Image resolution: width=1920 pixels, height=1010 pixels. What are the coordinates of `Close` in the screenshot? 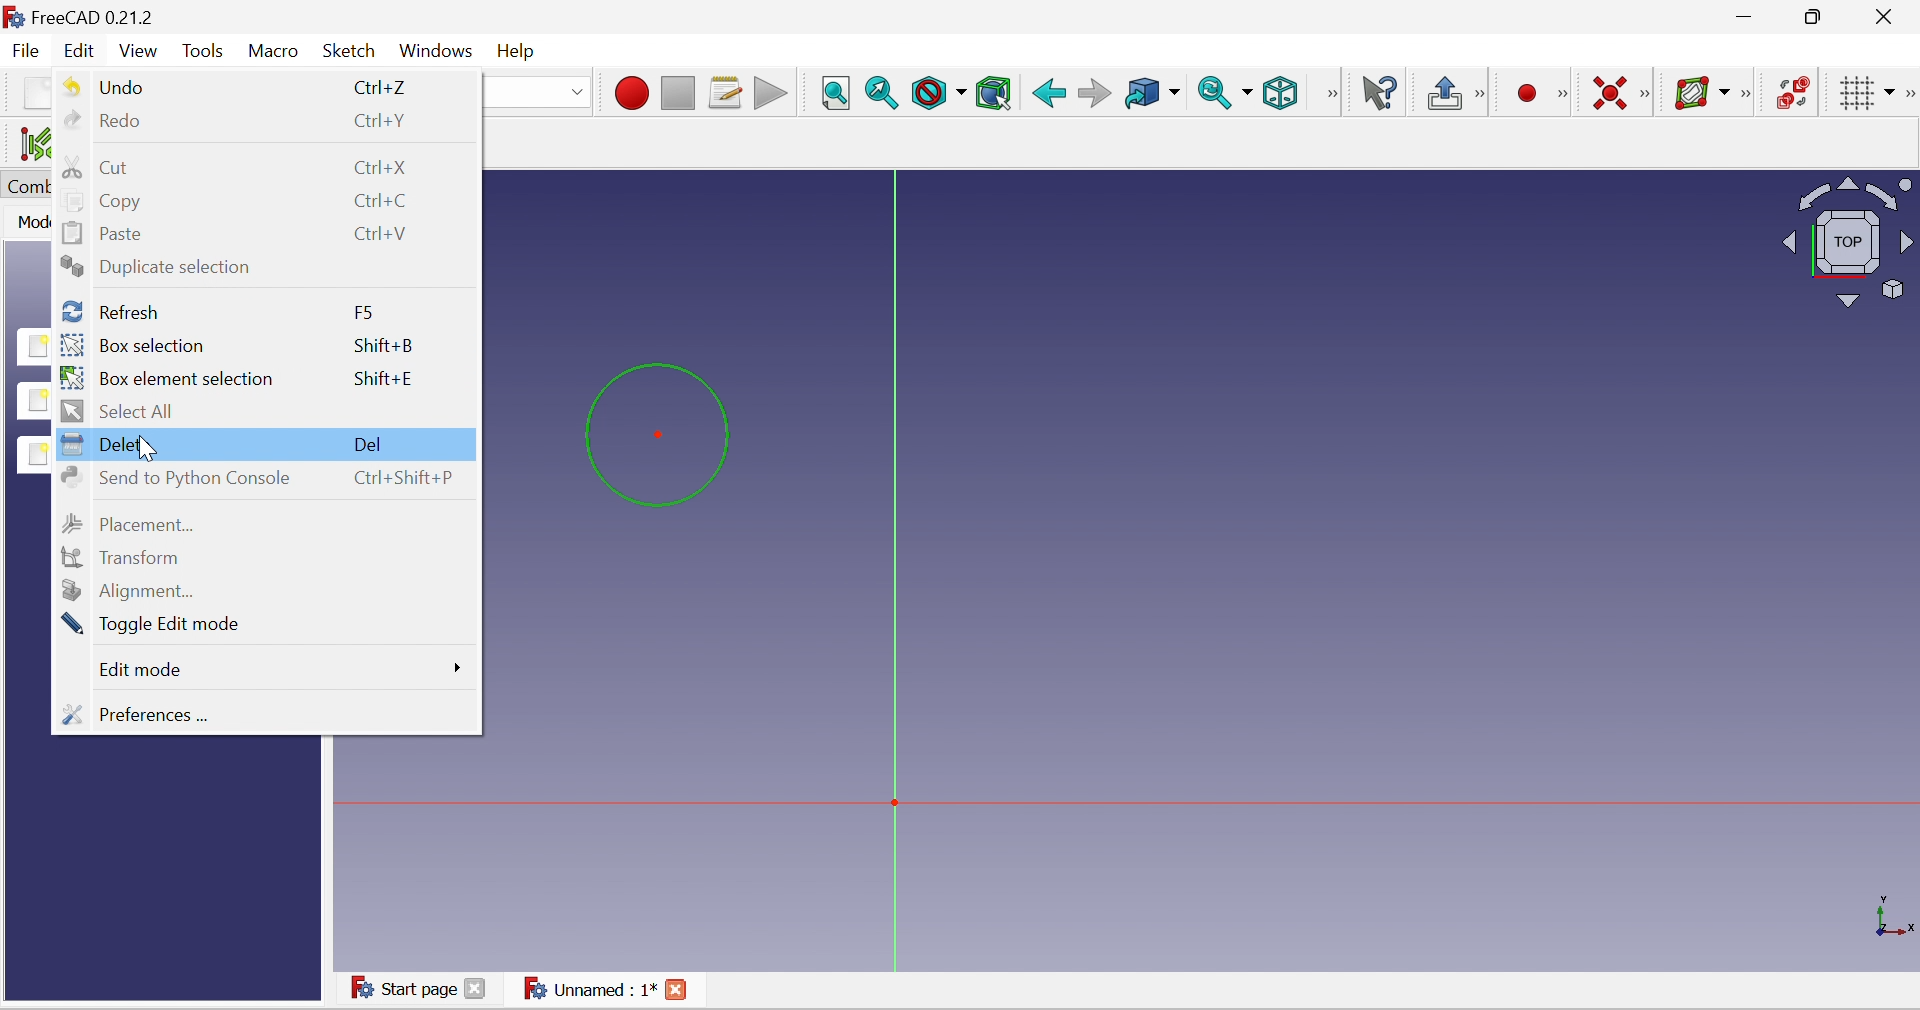 It's located at (1888, 19).